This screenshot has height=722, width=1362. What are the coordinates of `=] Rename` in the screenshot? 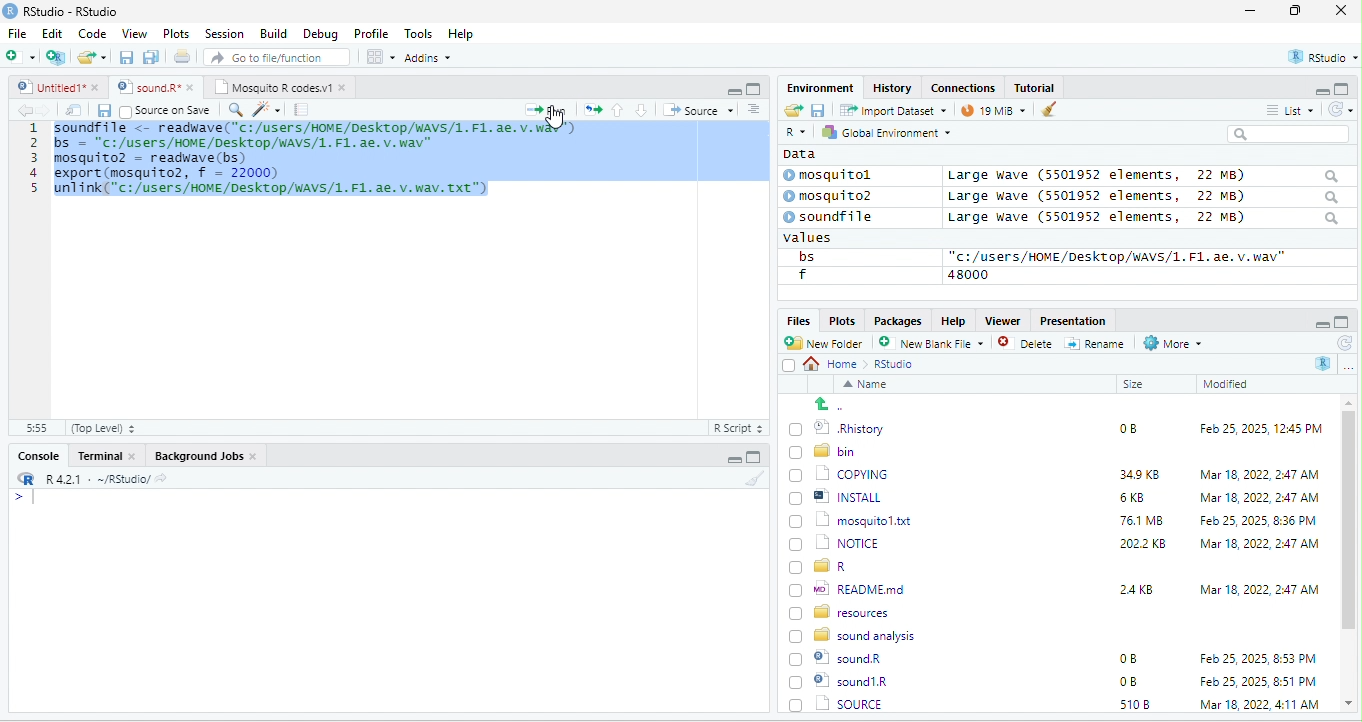 It's located at (1096, 343).